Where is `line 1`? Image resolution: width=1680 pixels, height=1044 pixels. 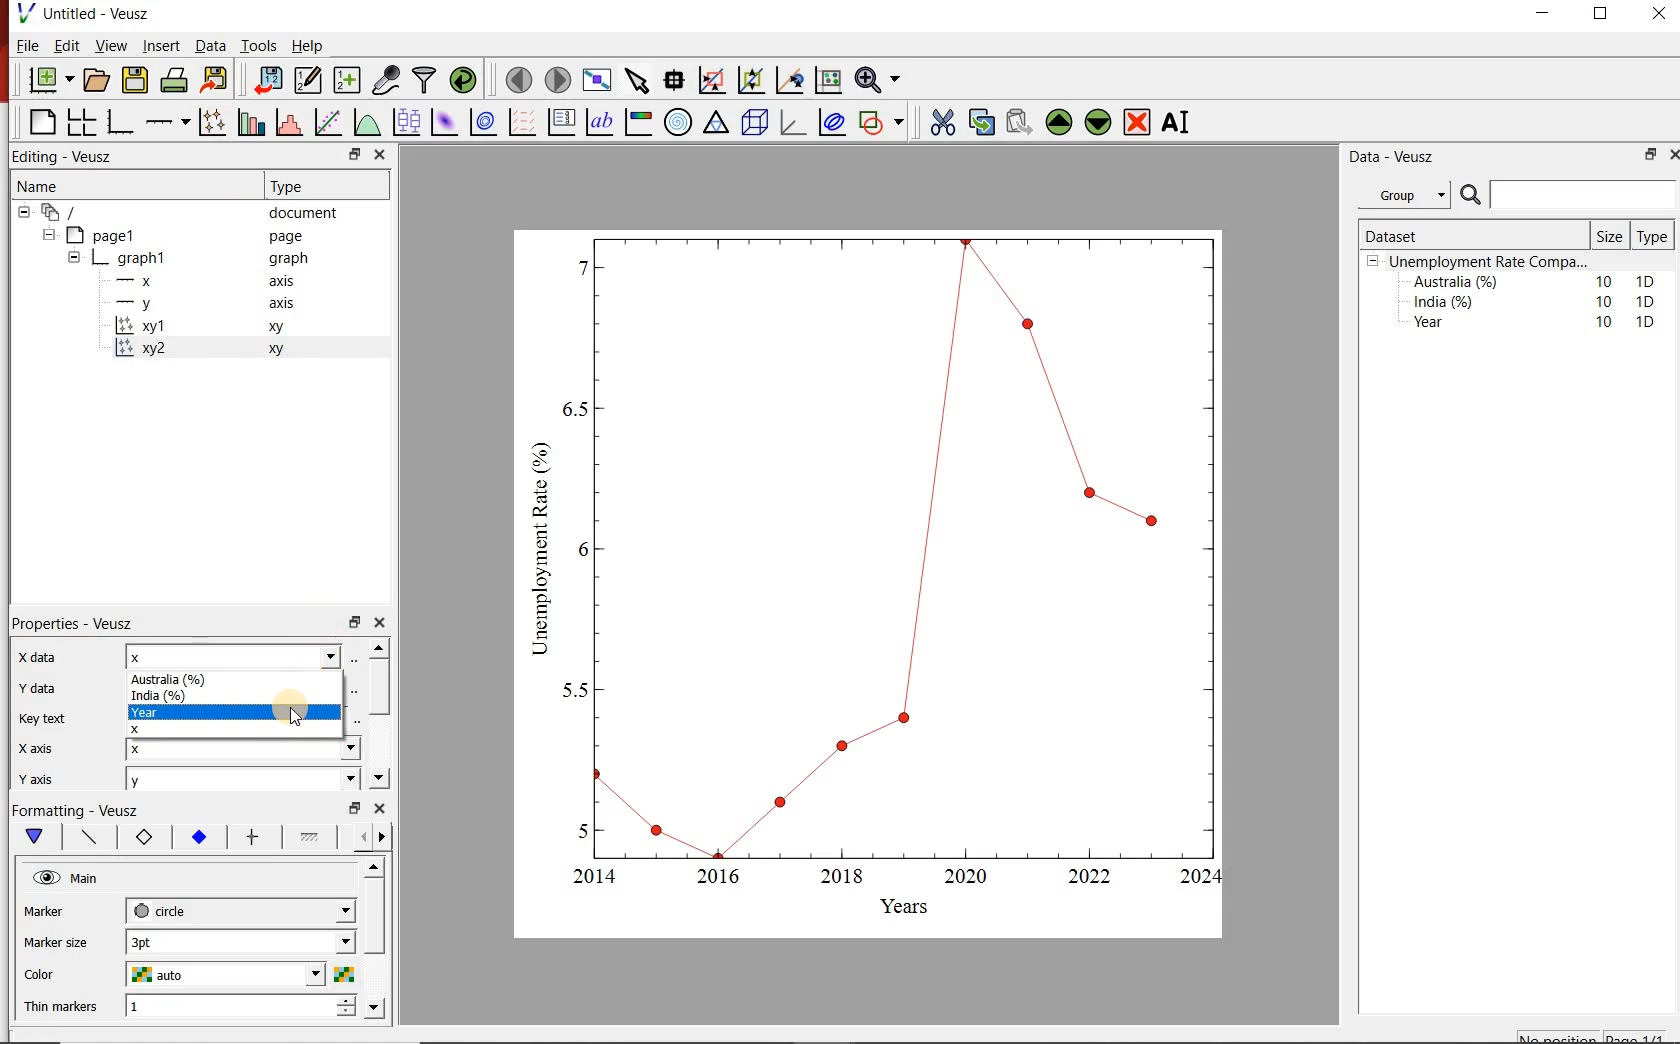
line 1 is located at coordinates (310, 835).